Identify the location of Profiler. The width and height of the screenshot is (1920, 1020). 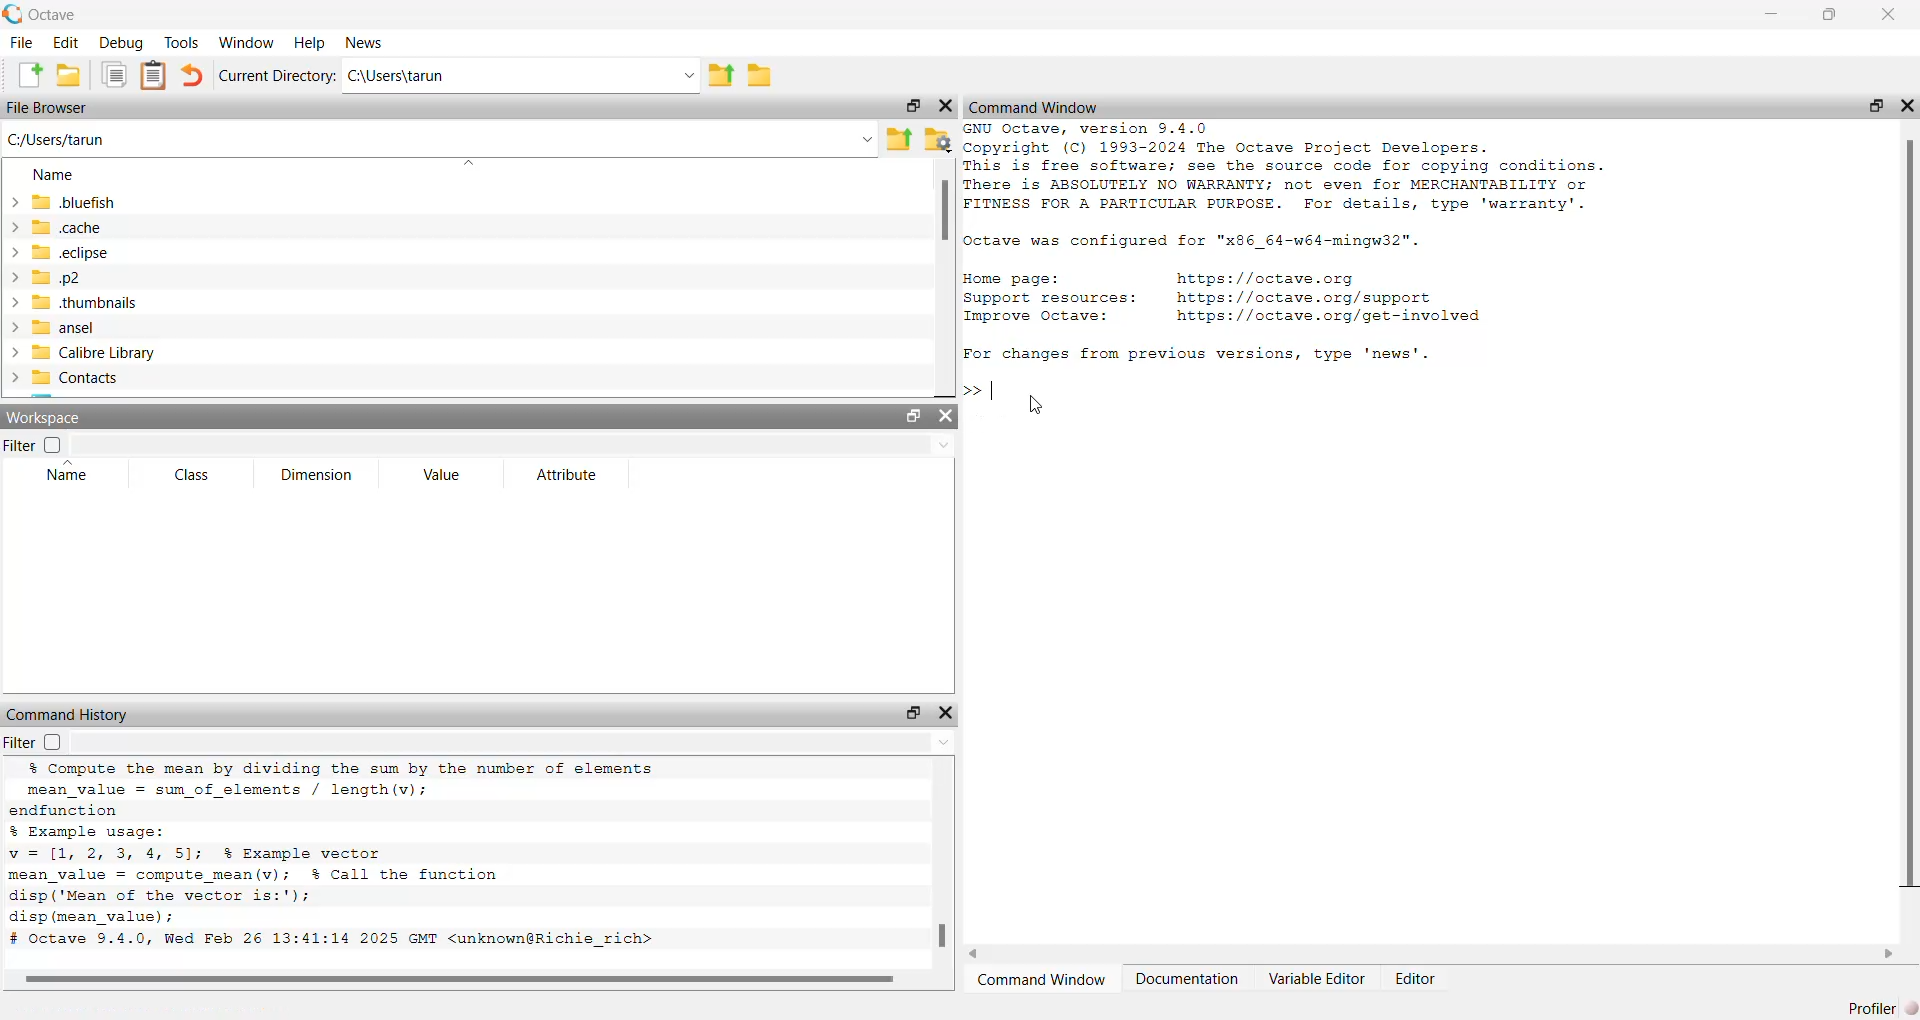
(1882, 1008).